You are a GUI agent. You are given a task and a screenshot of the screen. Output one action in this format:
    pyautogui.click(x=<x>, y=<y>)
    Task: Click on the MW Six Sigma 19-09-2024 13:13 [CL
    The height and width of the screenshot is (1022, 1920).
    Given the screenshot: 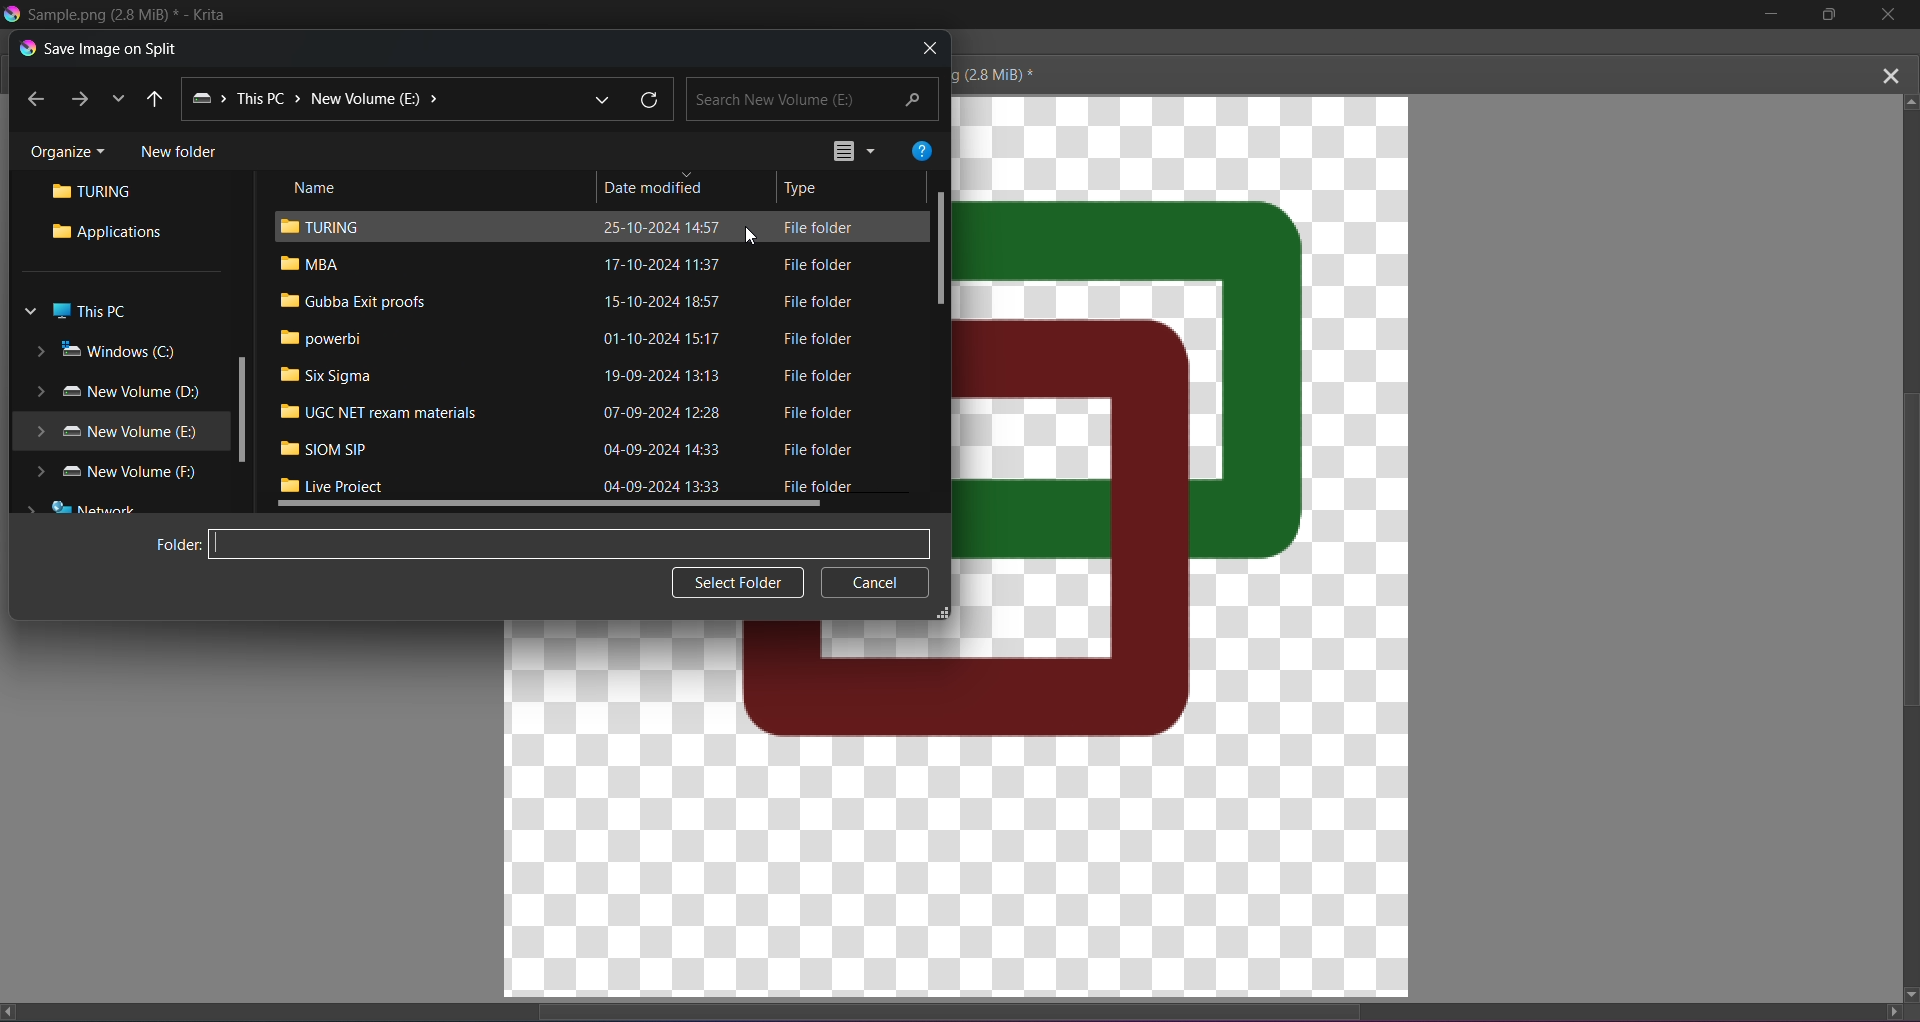 What is the action you would take?
    pyautogui.click(x=582, y=381)
    